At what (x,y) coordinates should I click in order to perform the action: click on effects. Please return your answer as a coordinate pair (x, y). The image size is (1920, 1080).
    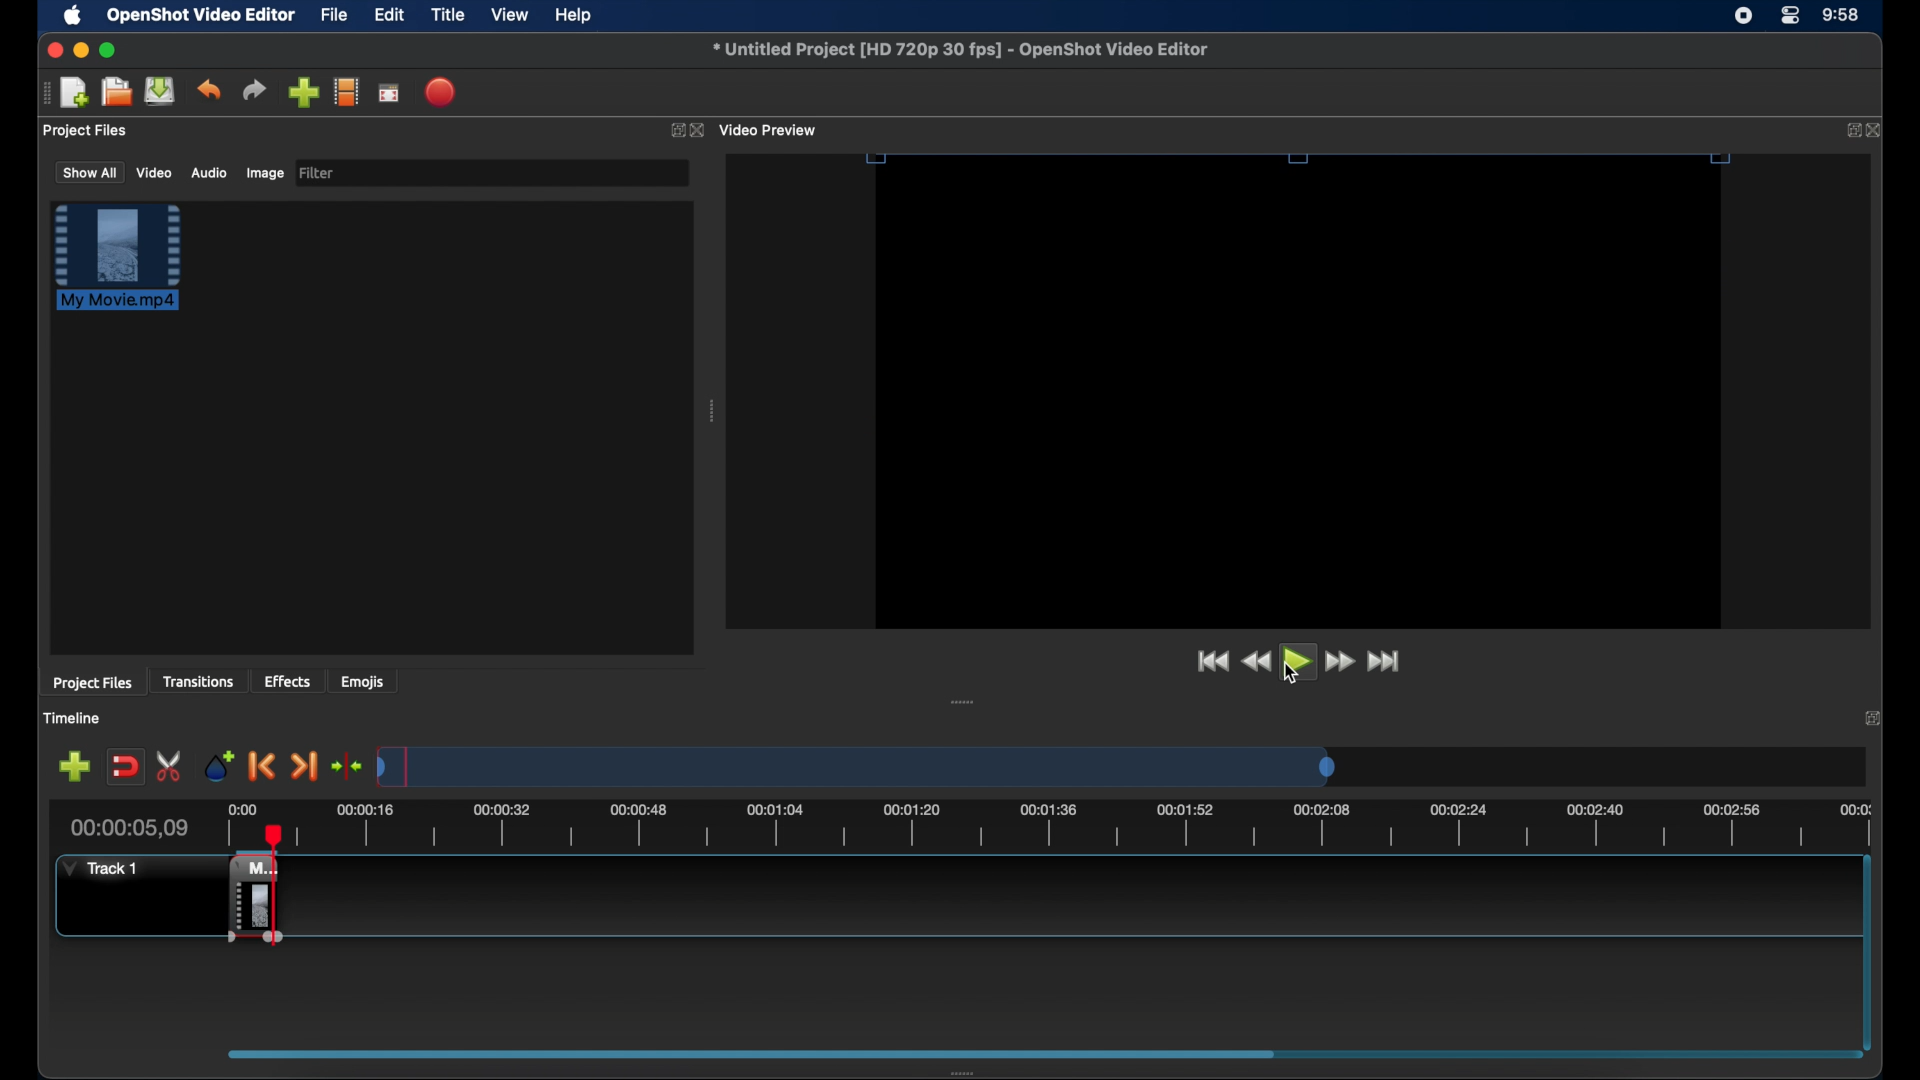
    Looking at the image, I should click on (288, 681).